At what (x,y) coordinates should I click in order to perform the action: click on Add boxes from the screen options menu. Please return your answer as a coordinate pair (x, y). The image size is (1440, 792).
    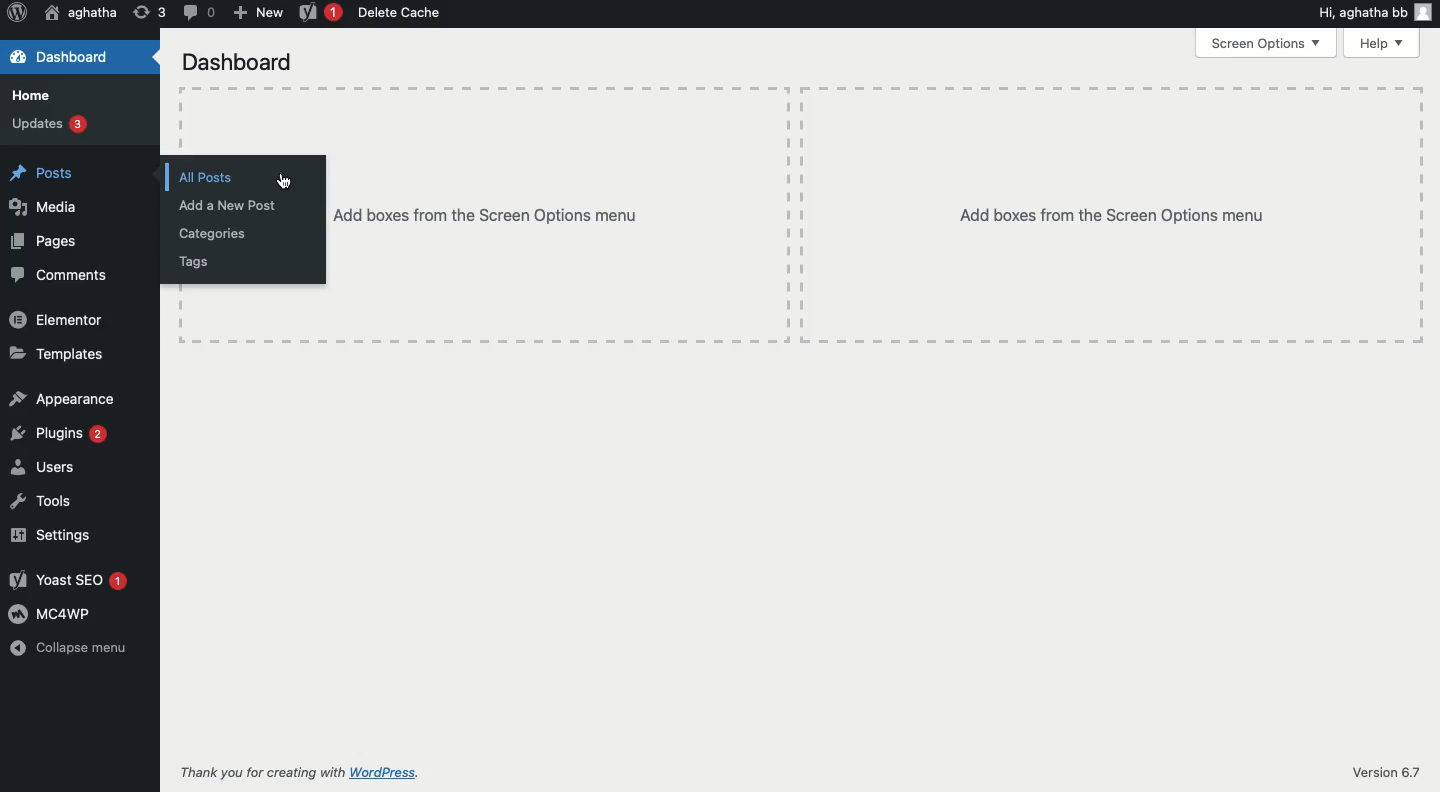
    Looking at the image, I should click on (556, 215).